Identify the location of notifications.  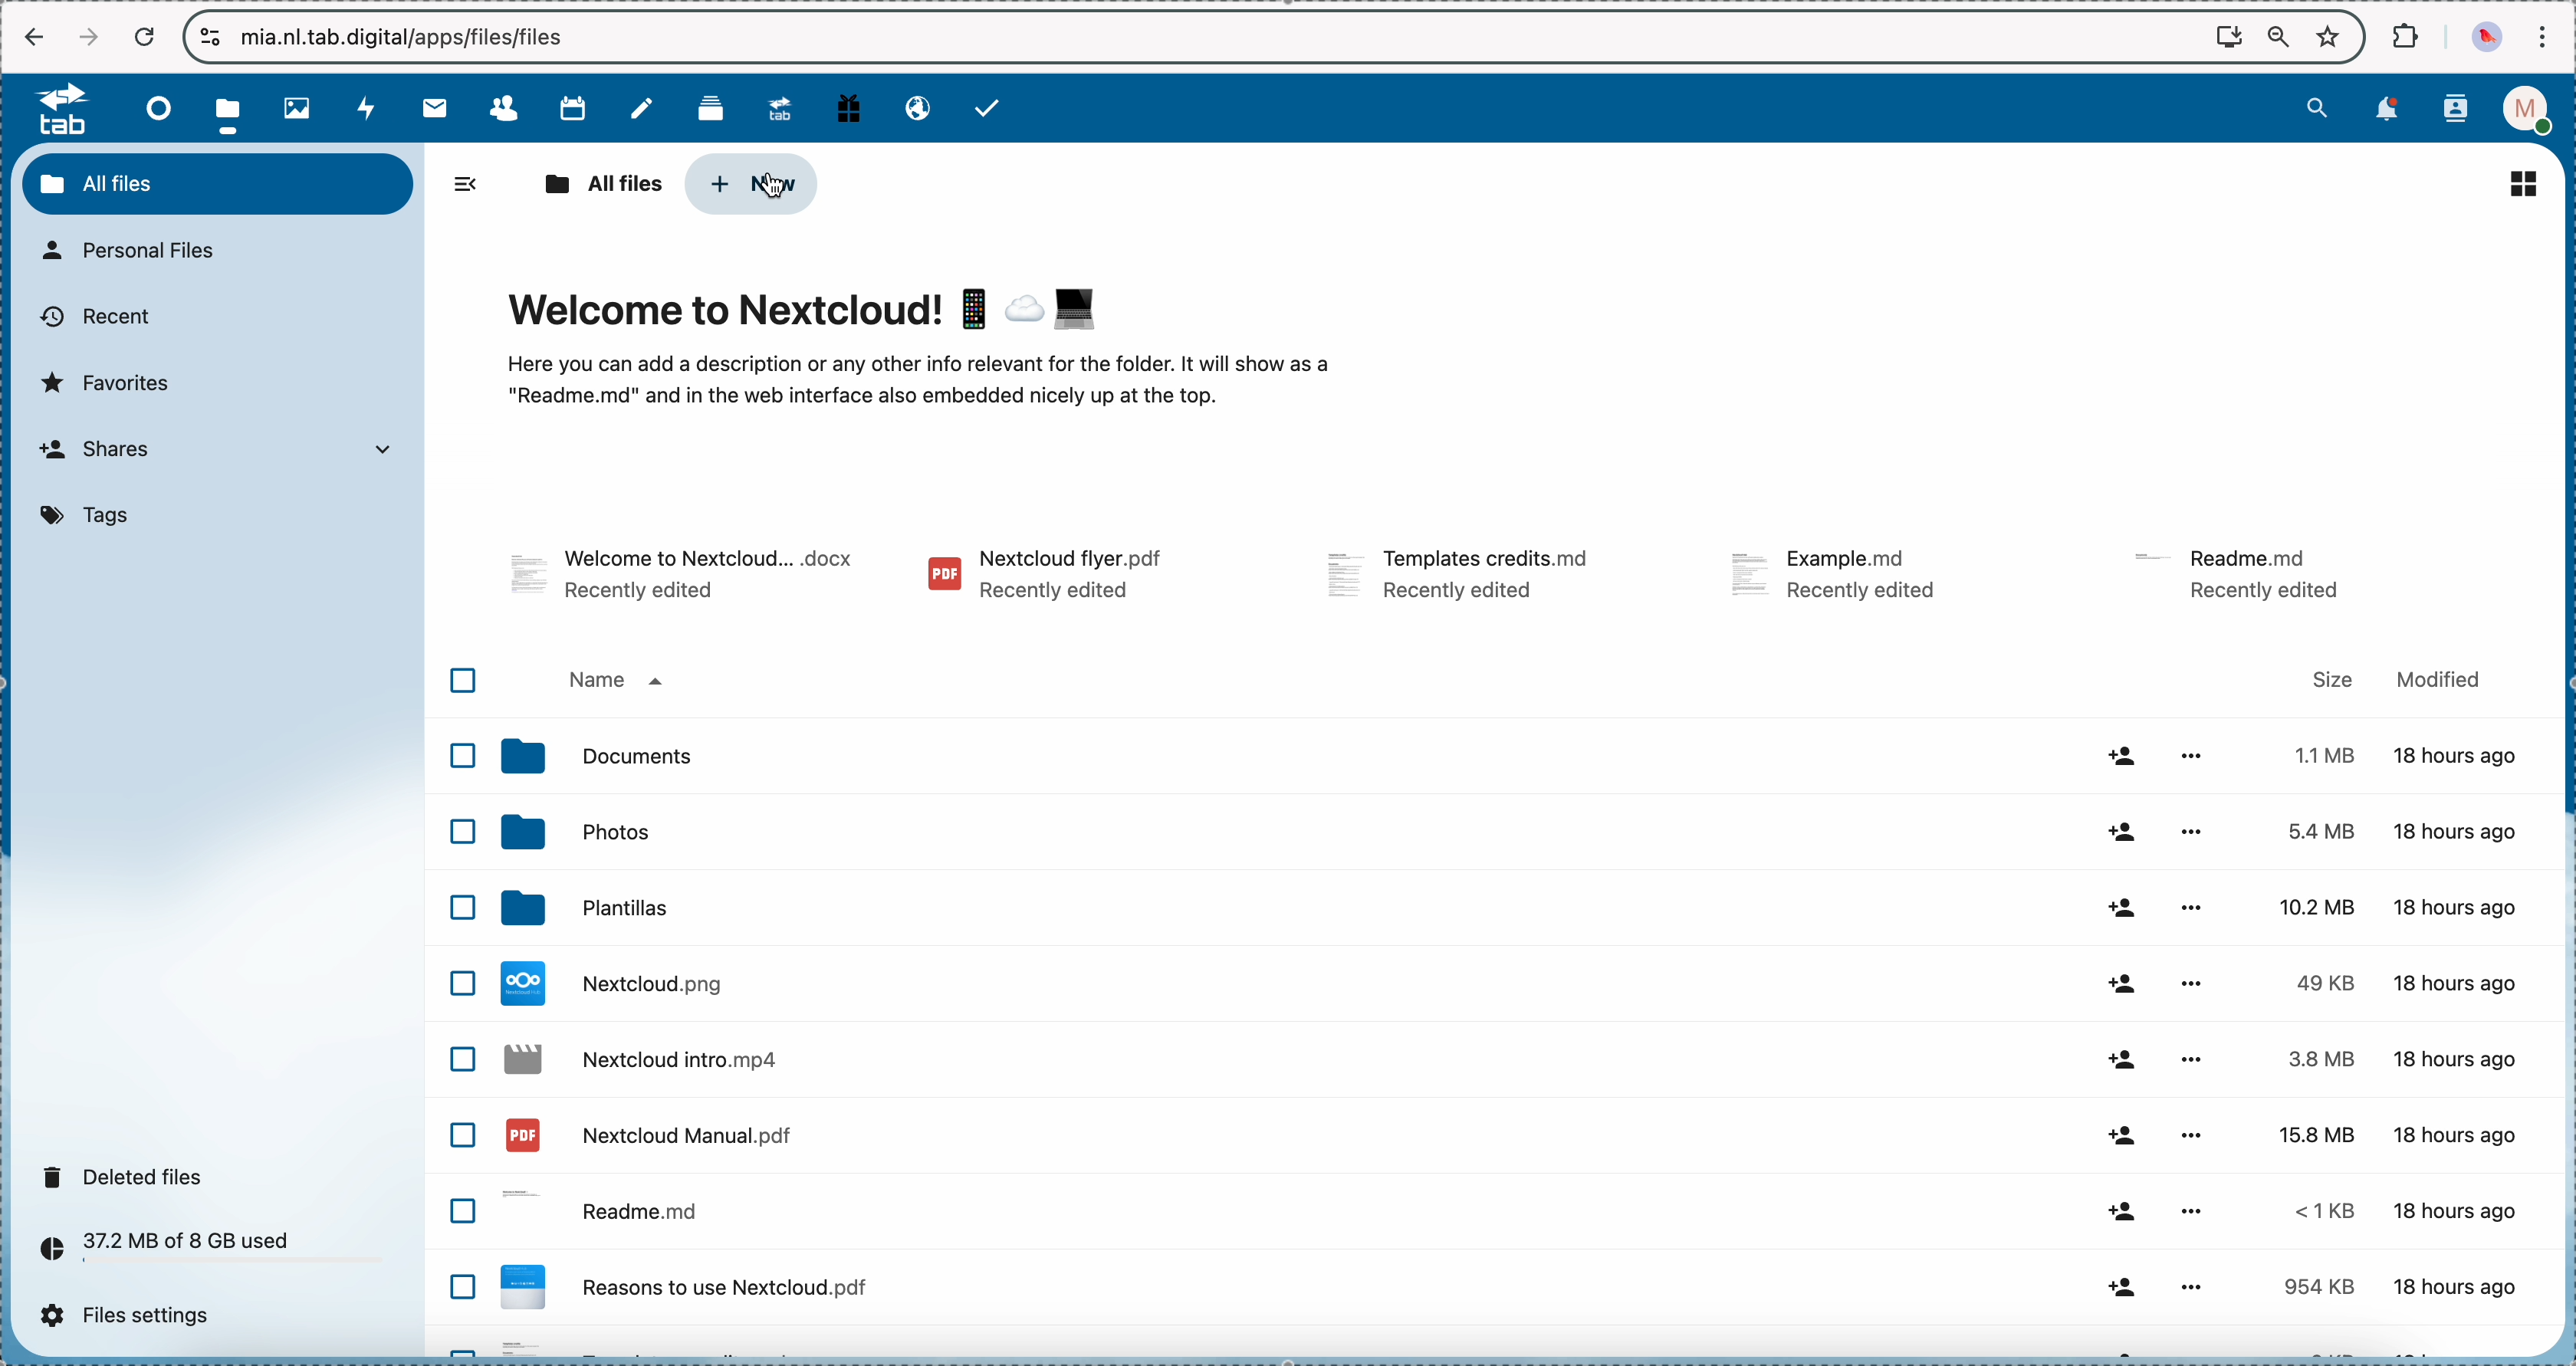
(2383, 110).